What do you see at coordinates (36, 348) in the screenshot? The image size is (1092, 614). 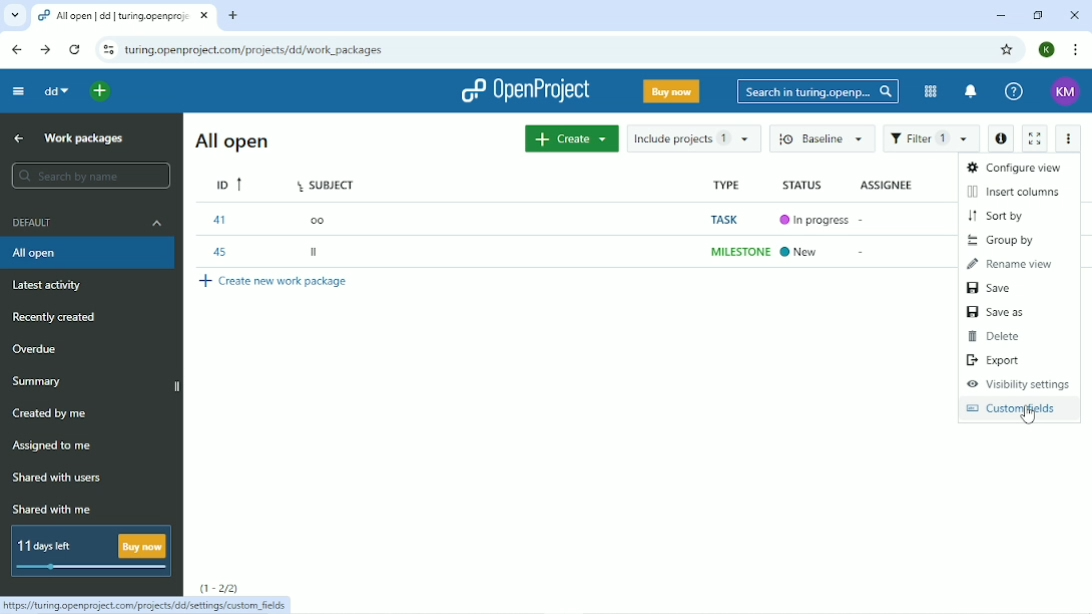 I see `Overdue` at bounding box center [36, 348].